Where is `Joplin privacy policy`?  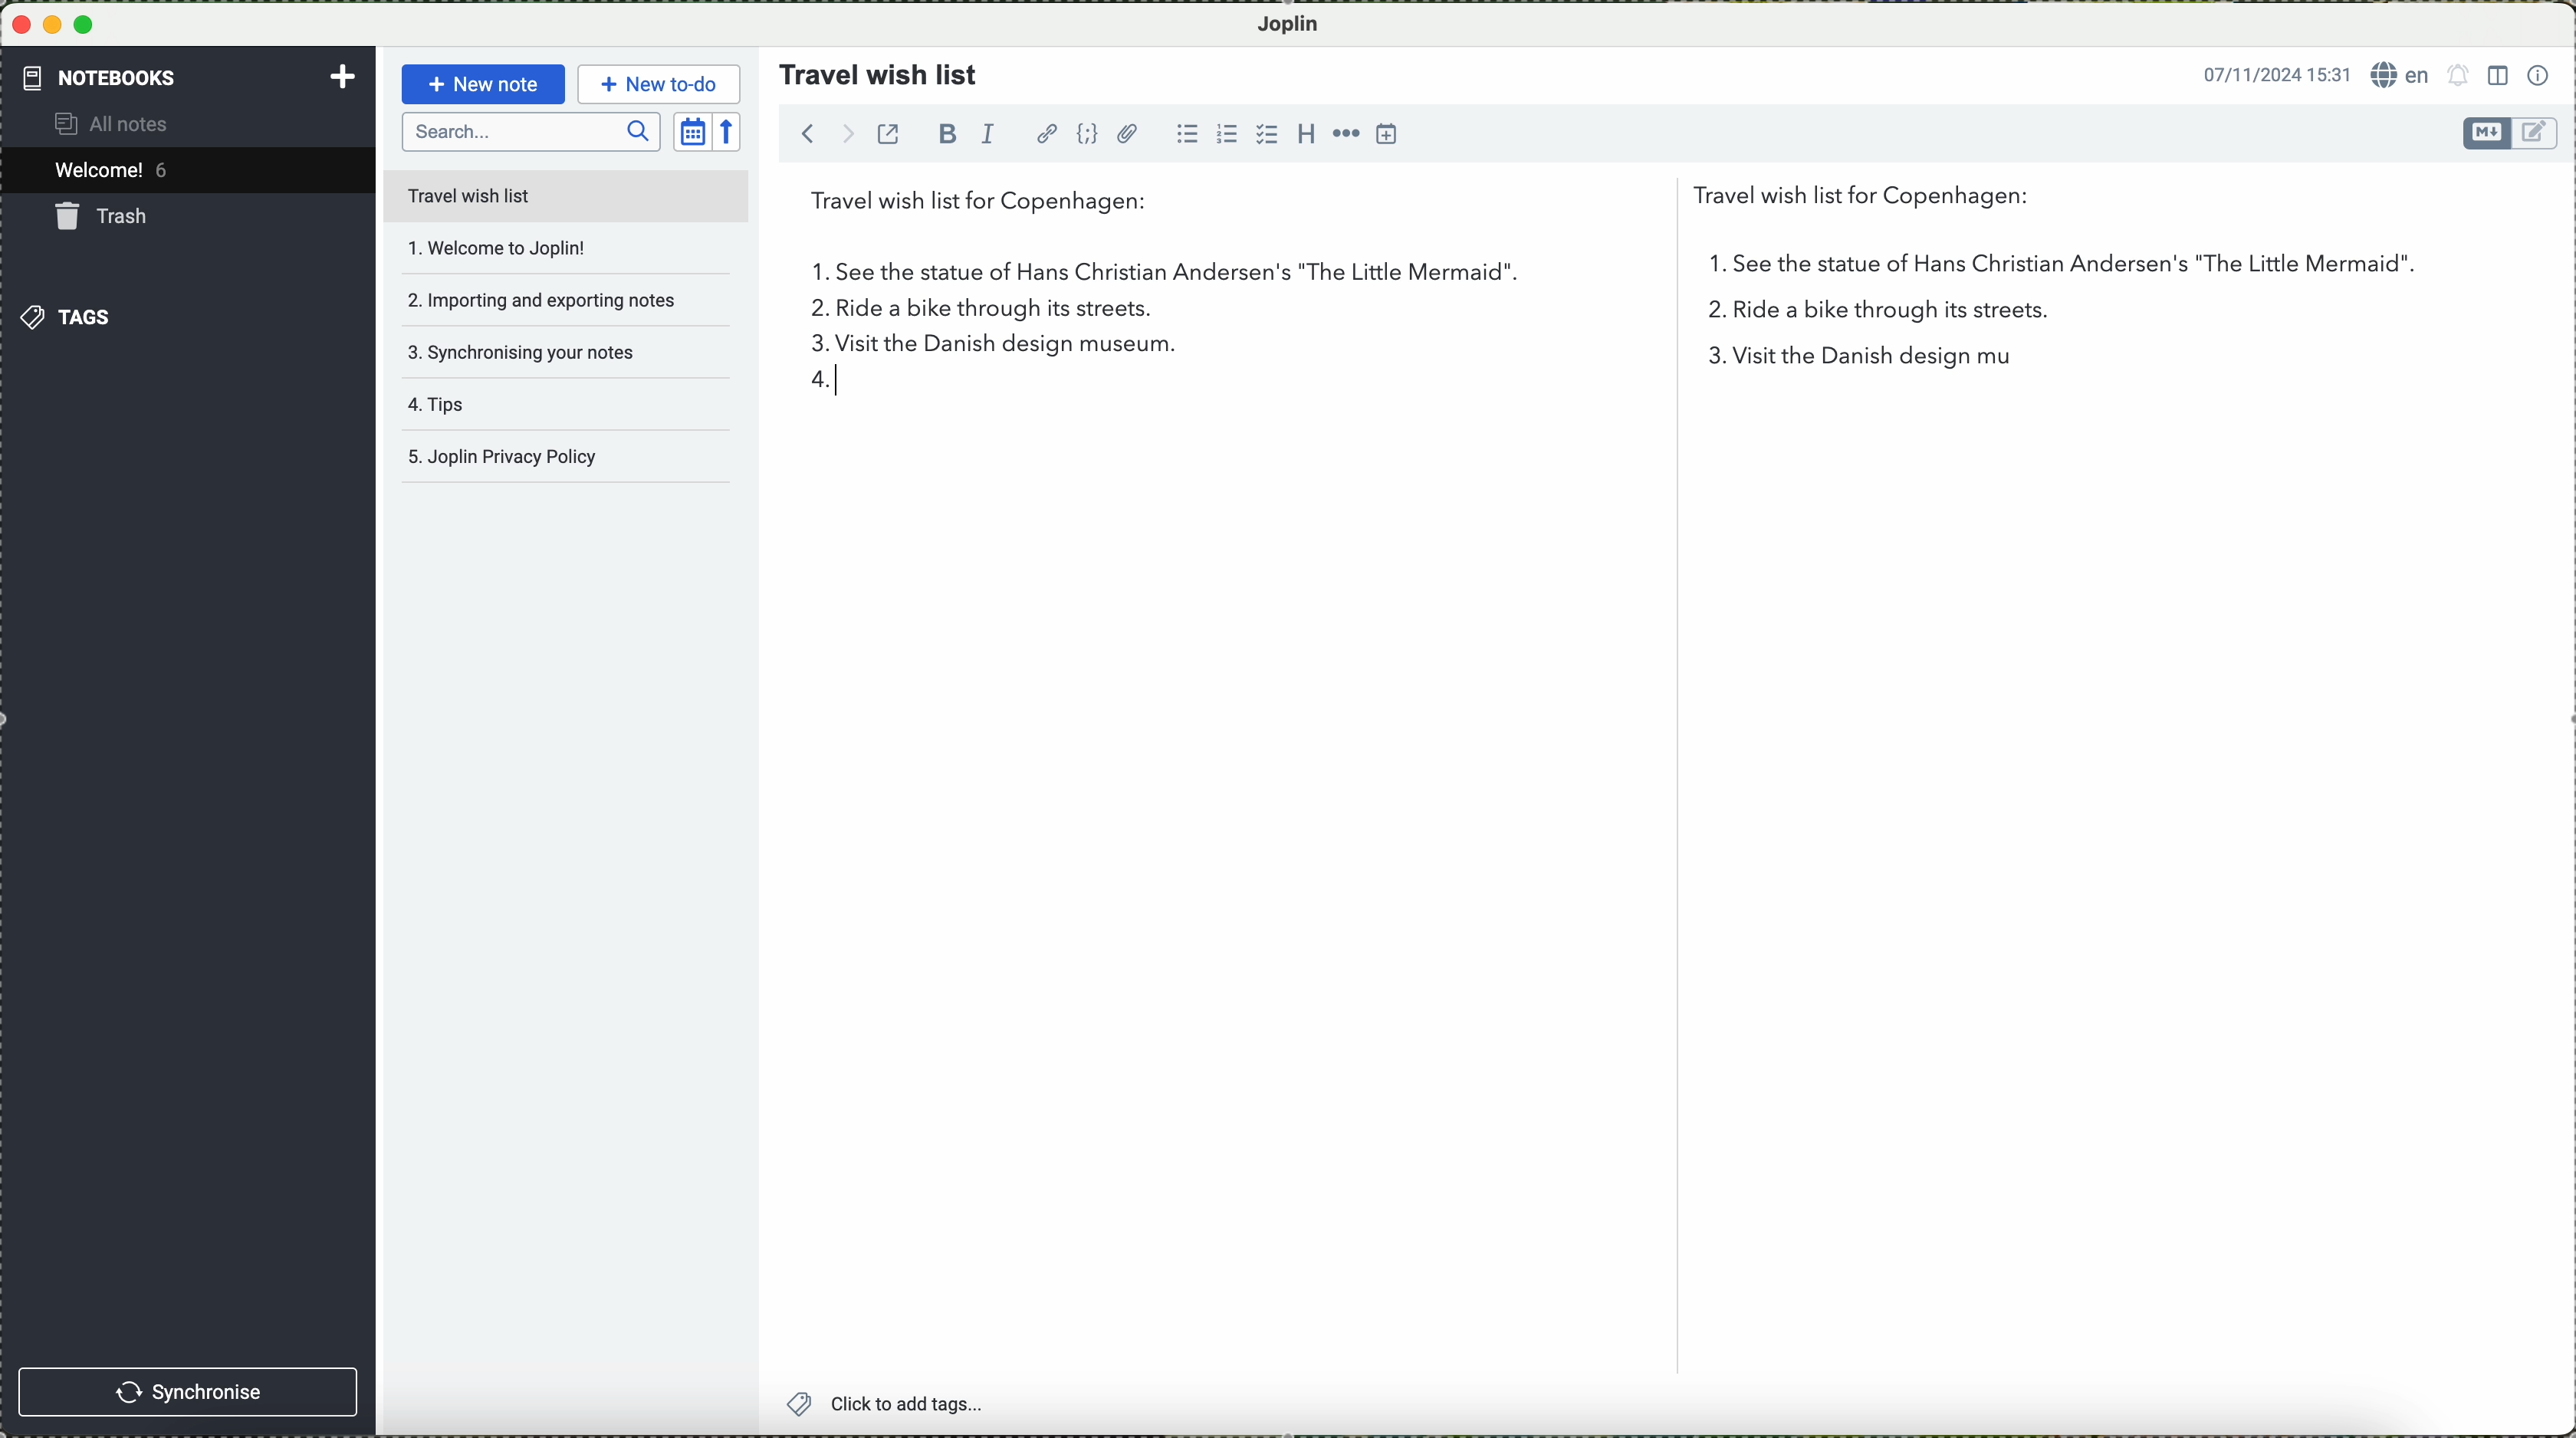 Joplin privacy policy is located at coordinates (560, 462).